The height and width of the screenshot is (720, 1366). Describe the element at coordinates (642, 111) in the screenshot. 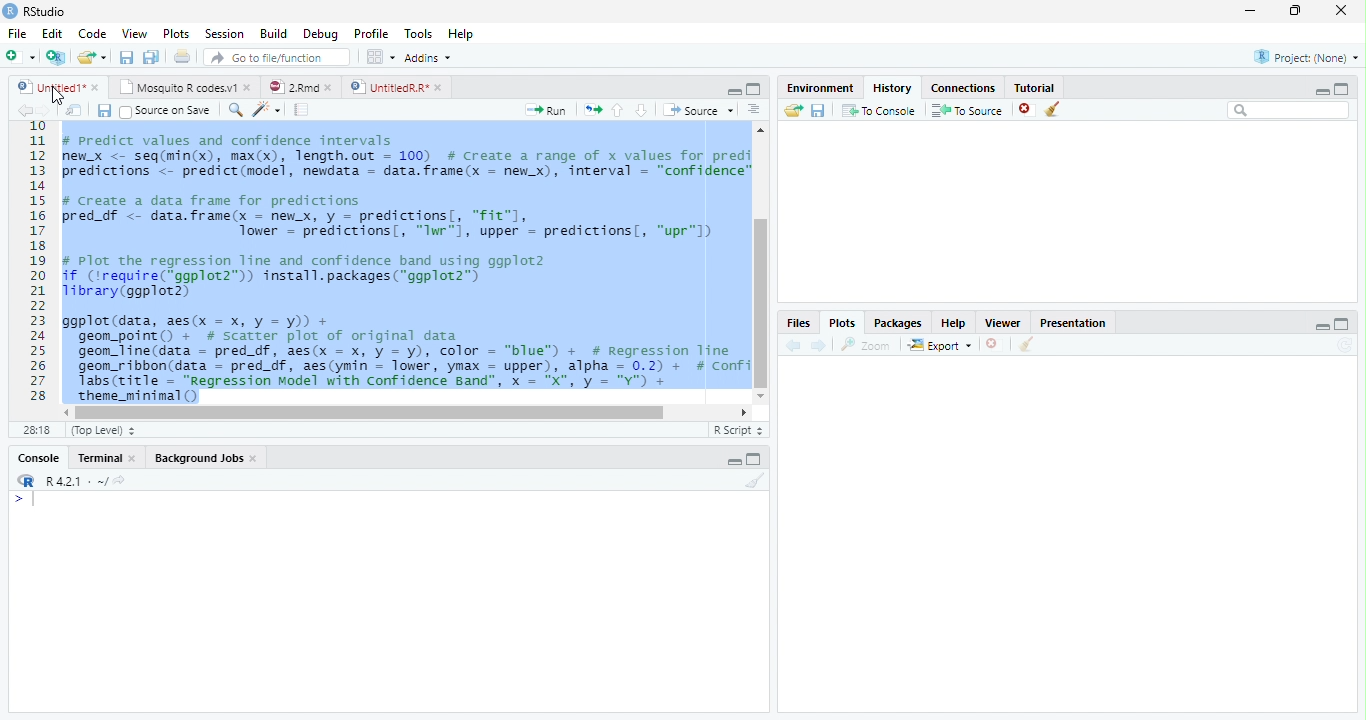

I see `Go to the next section/chunk` at that location.